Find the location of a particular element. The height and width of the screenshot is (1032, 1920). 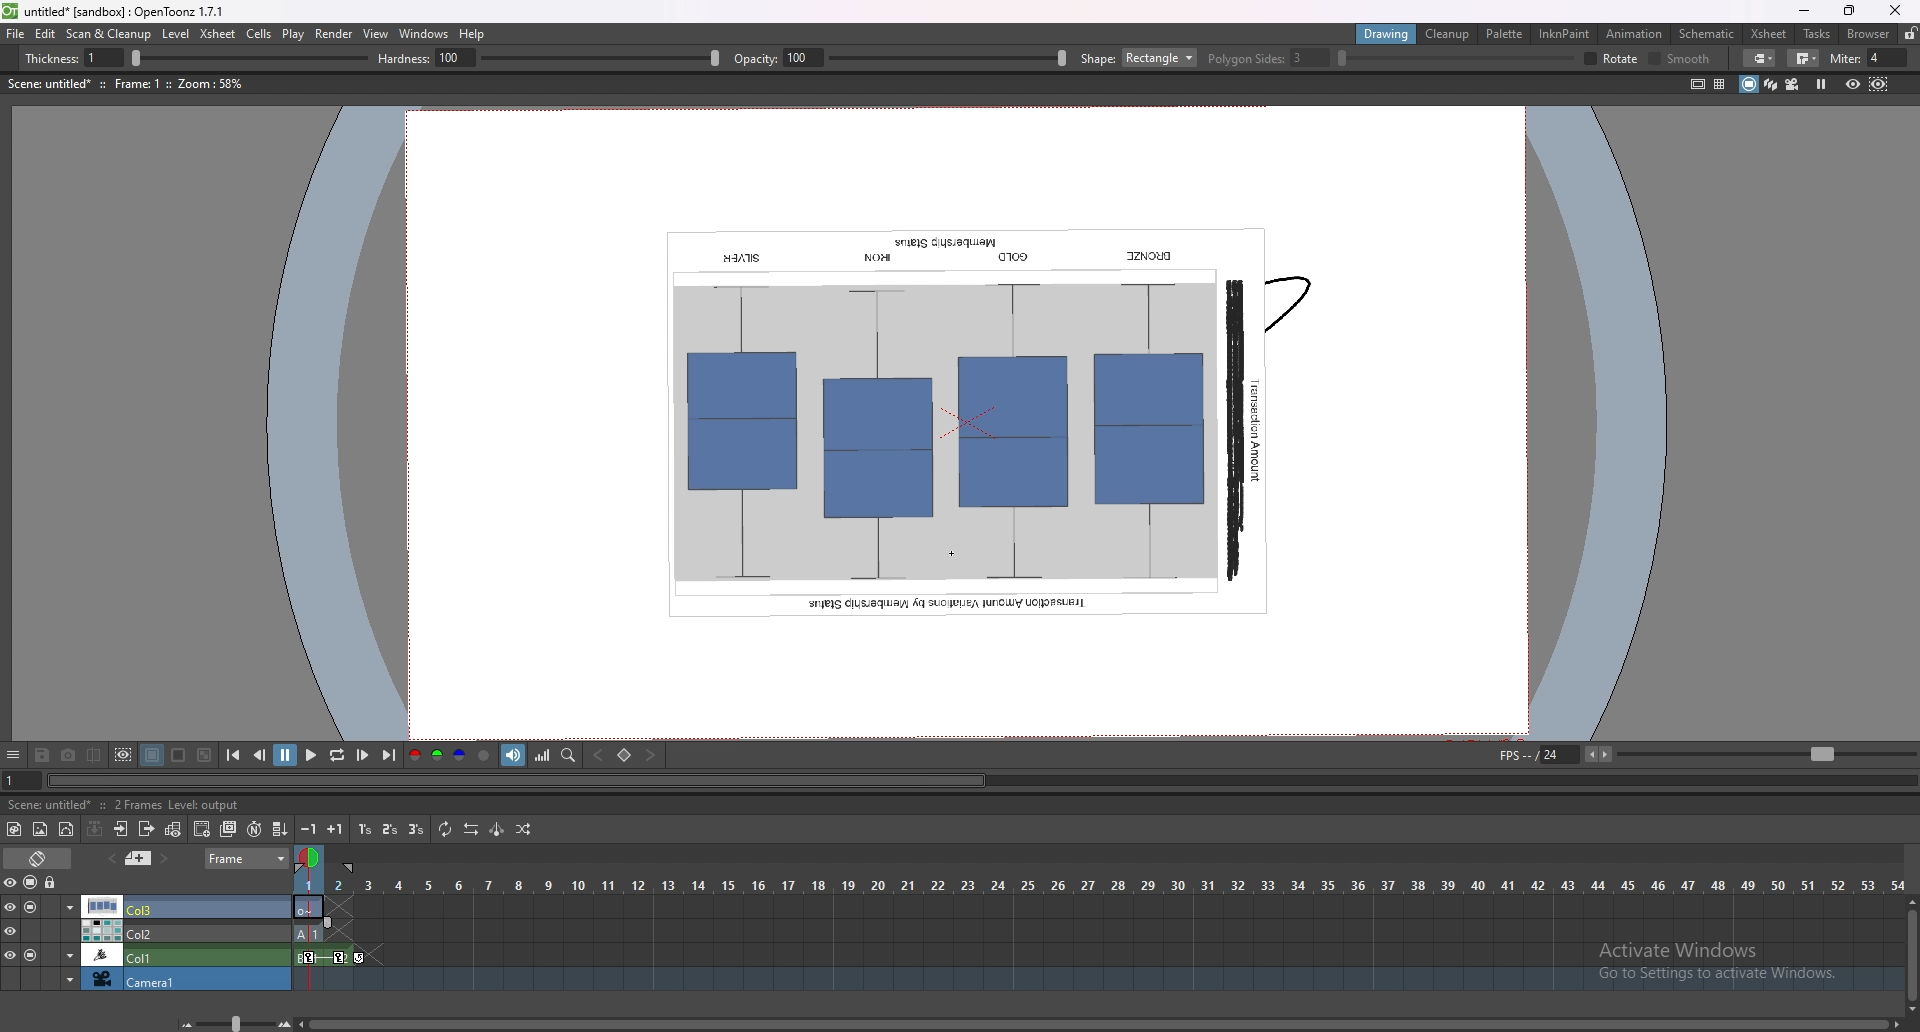

description is located at coordinates (124, 84).